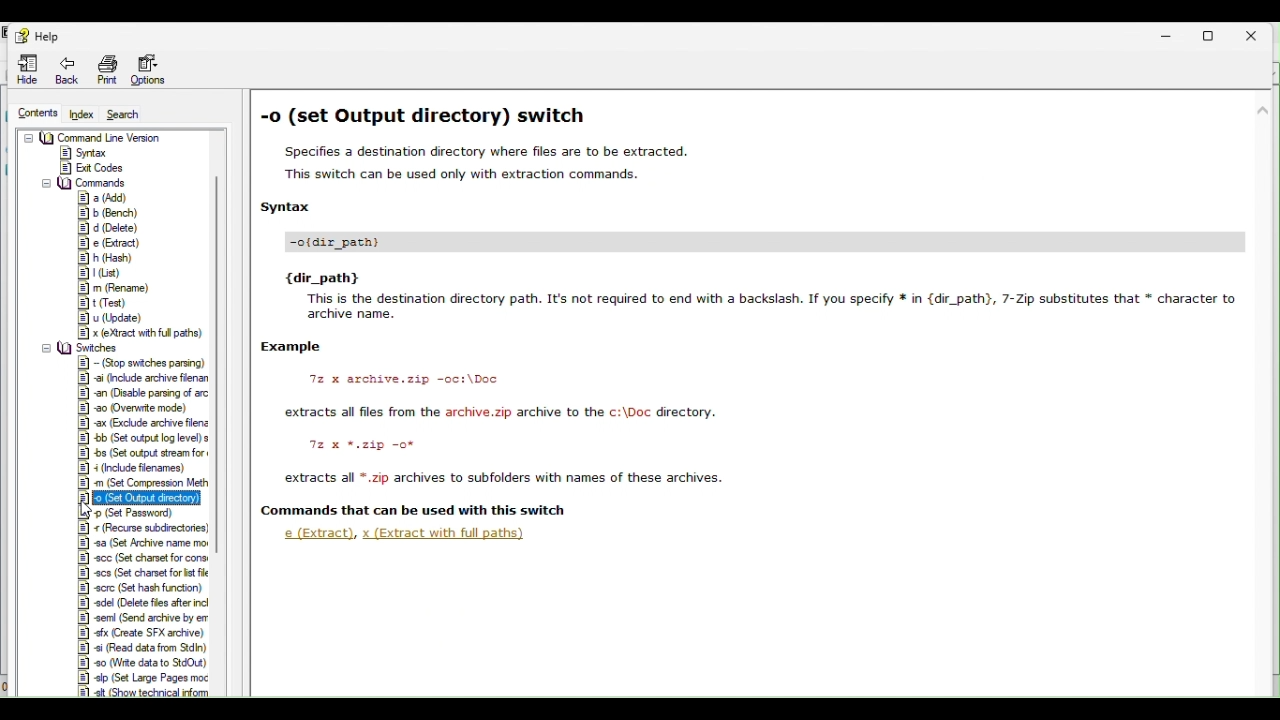  What do you see at coordinates (140, 647) in the screenshot?
I see `Read data from standard in` at bounding box center [140, 647].